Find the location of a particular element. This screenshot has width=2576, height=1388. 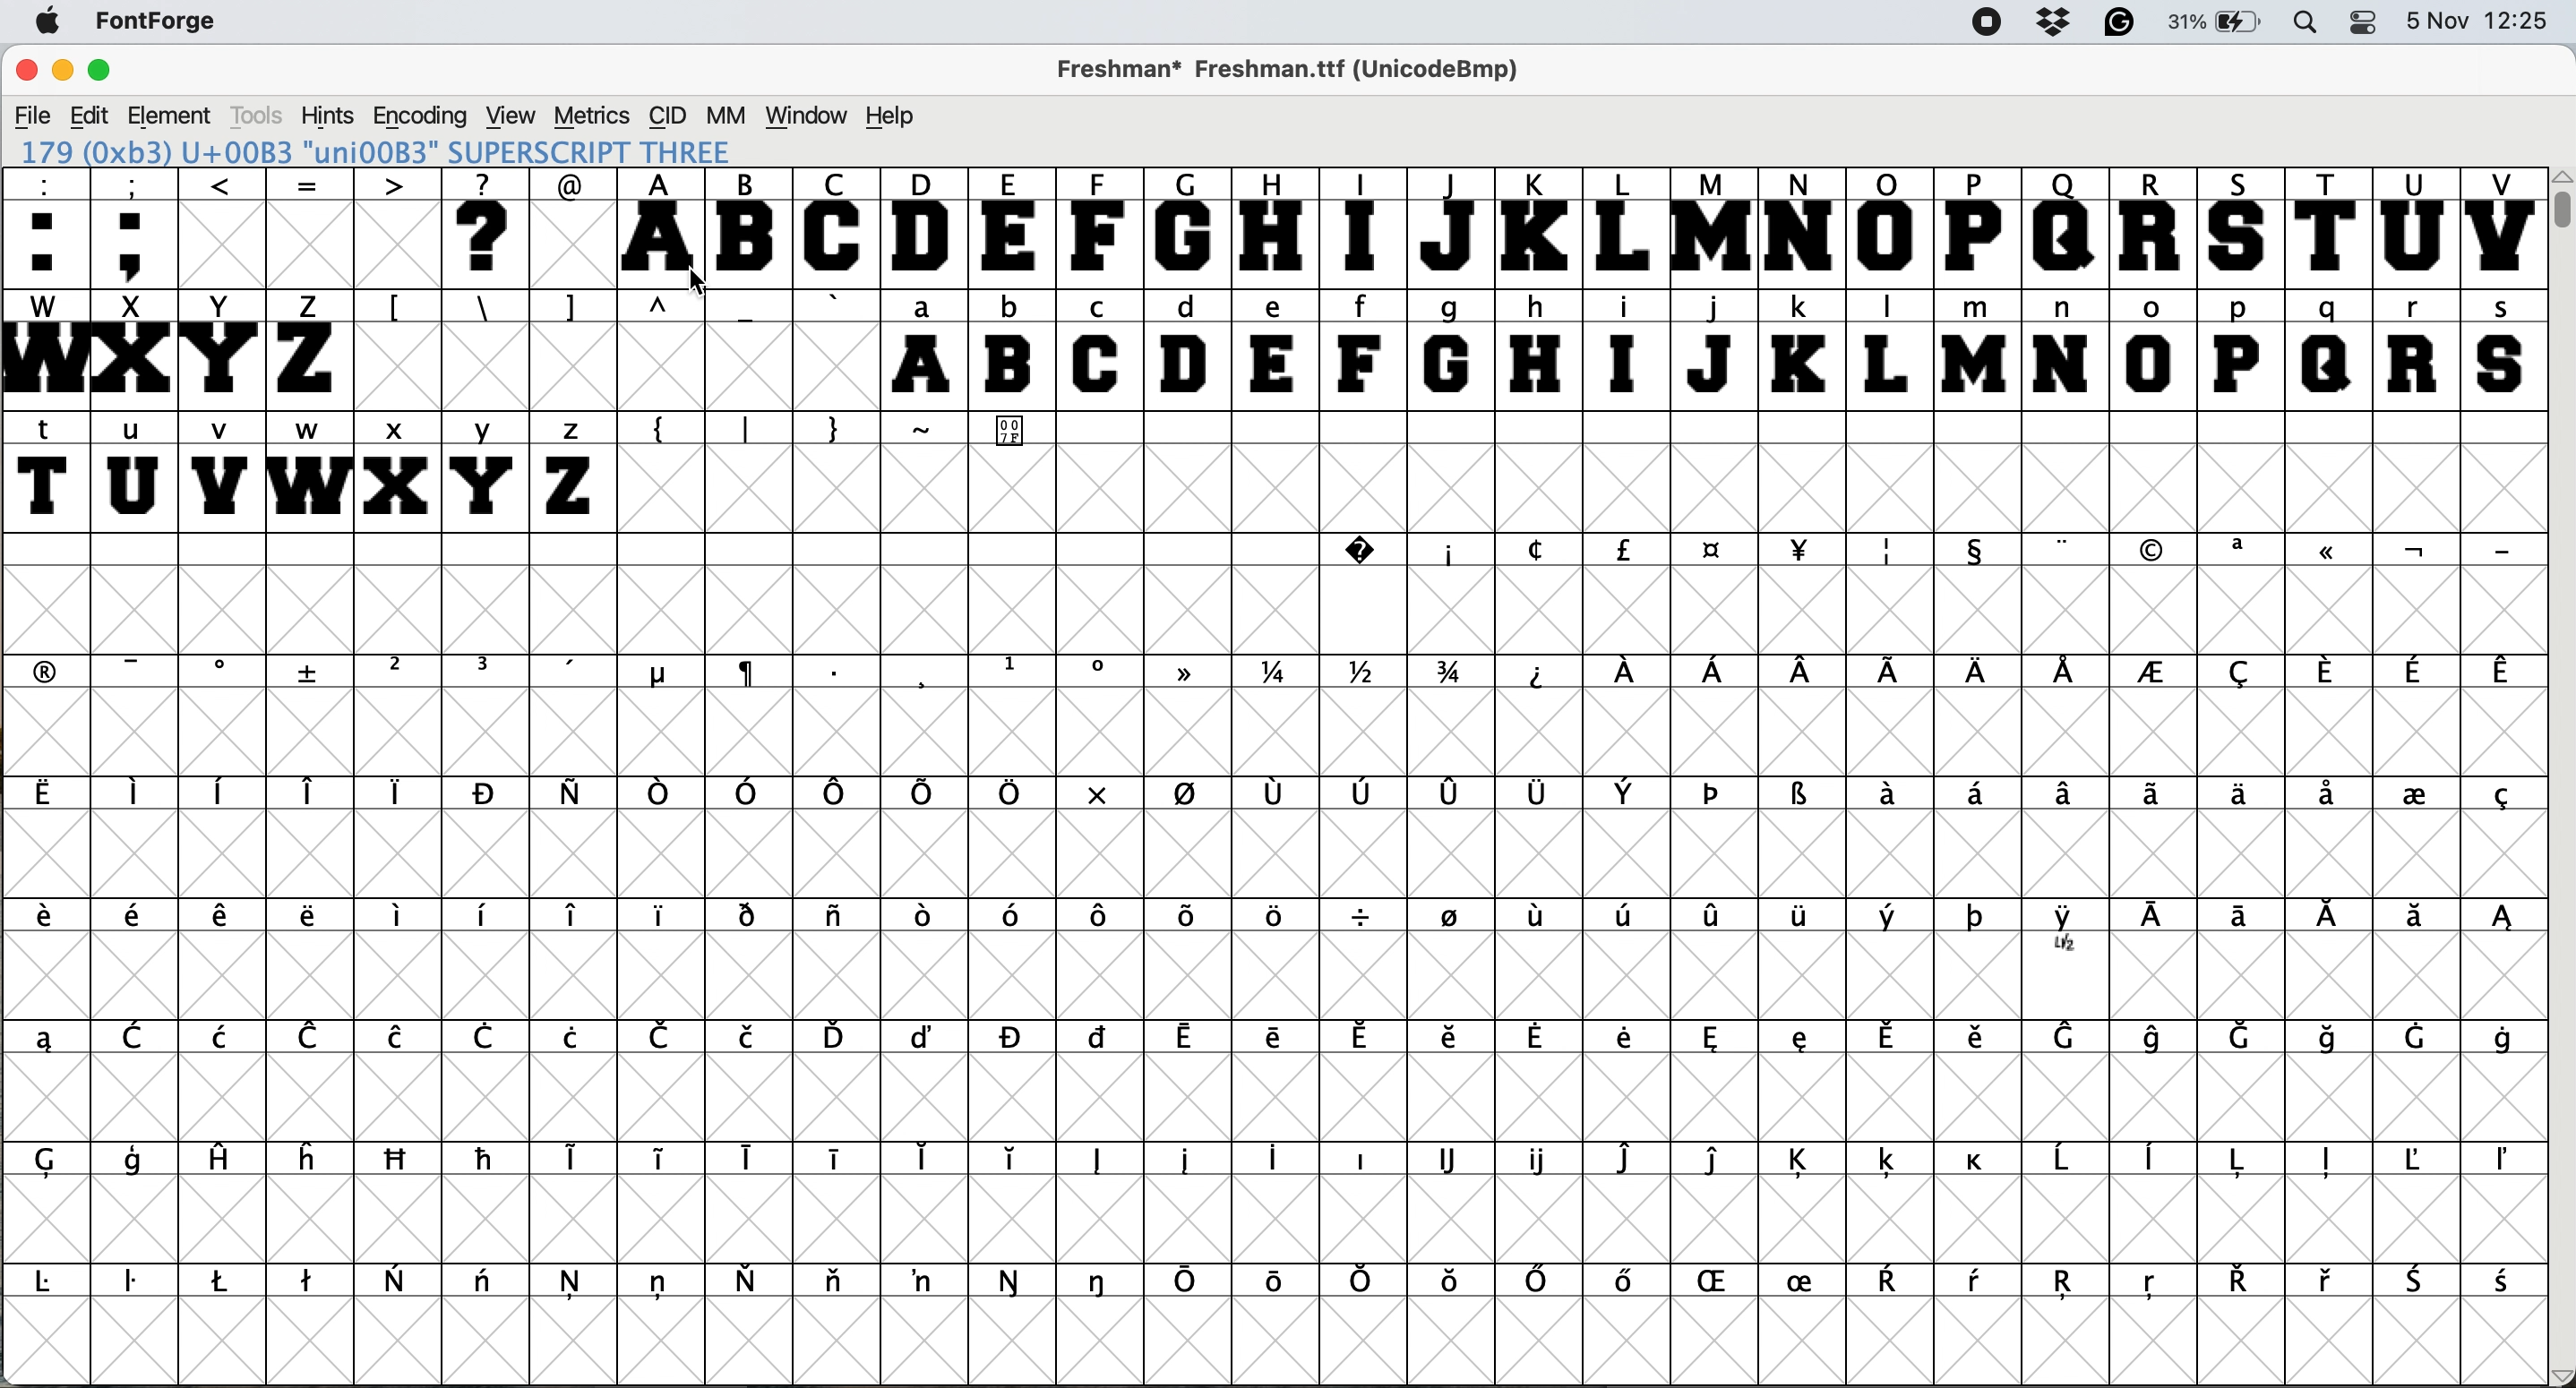

S is located at coordinates (2242, 228).